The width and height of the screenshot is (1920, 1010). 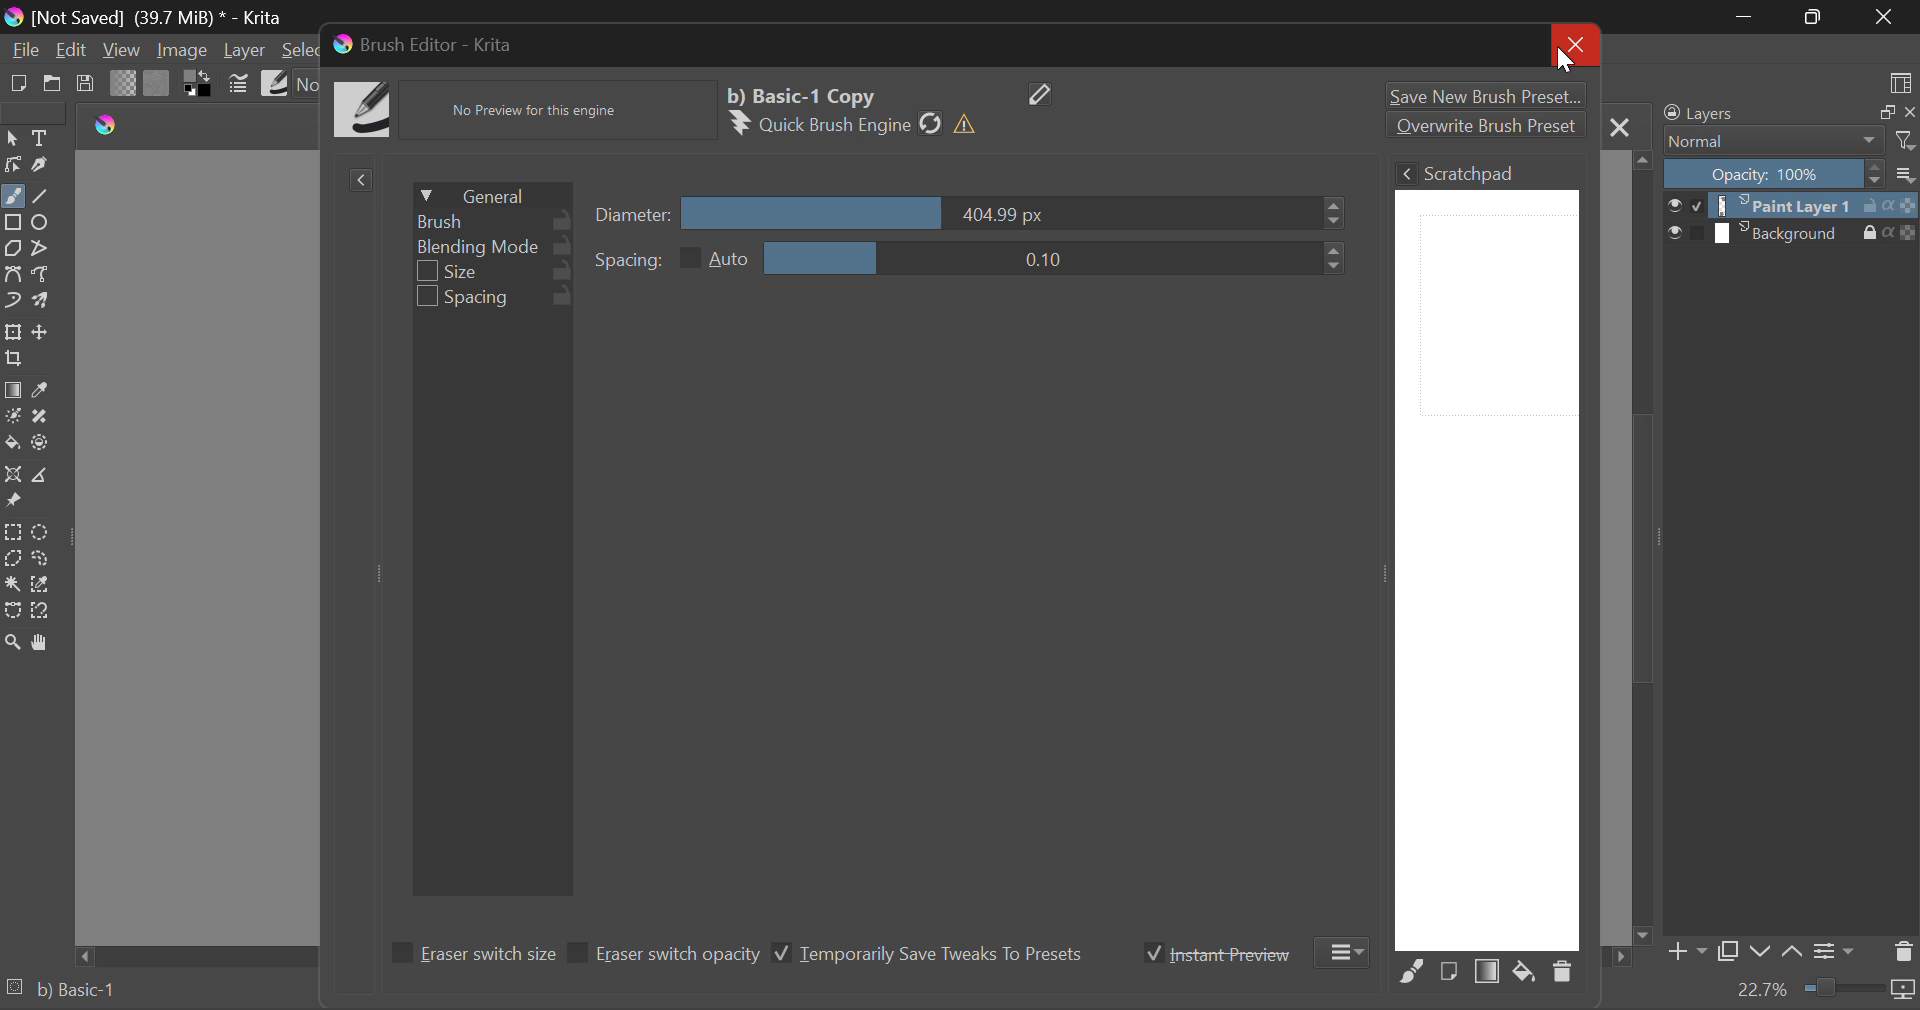 What do you see at coordinates (12, 332) in the screenshot?
I see `Transform a layer` at bounding box center [12, 332].